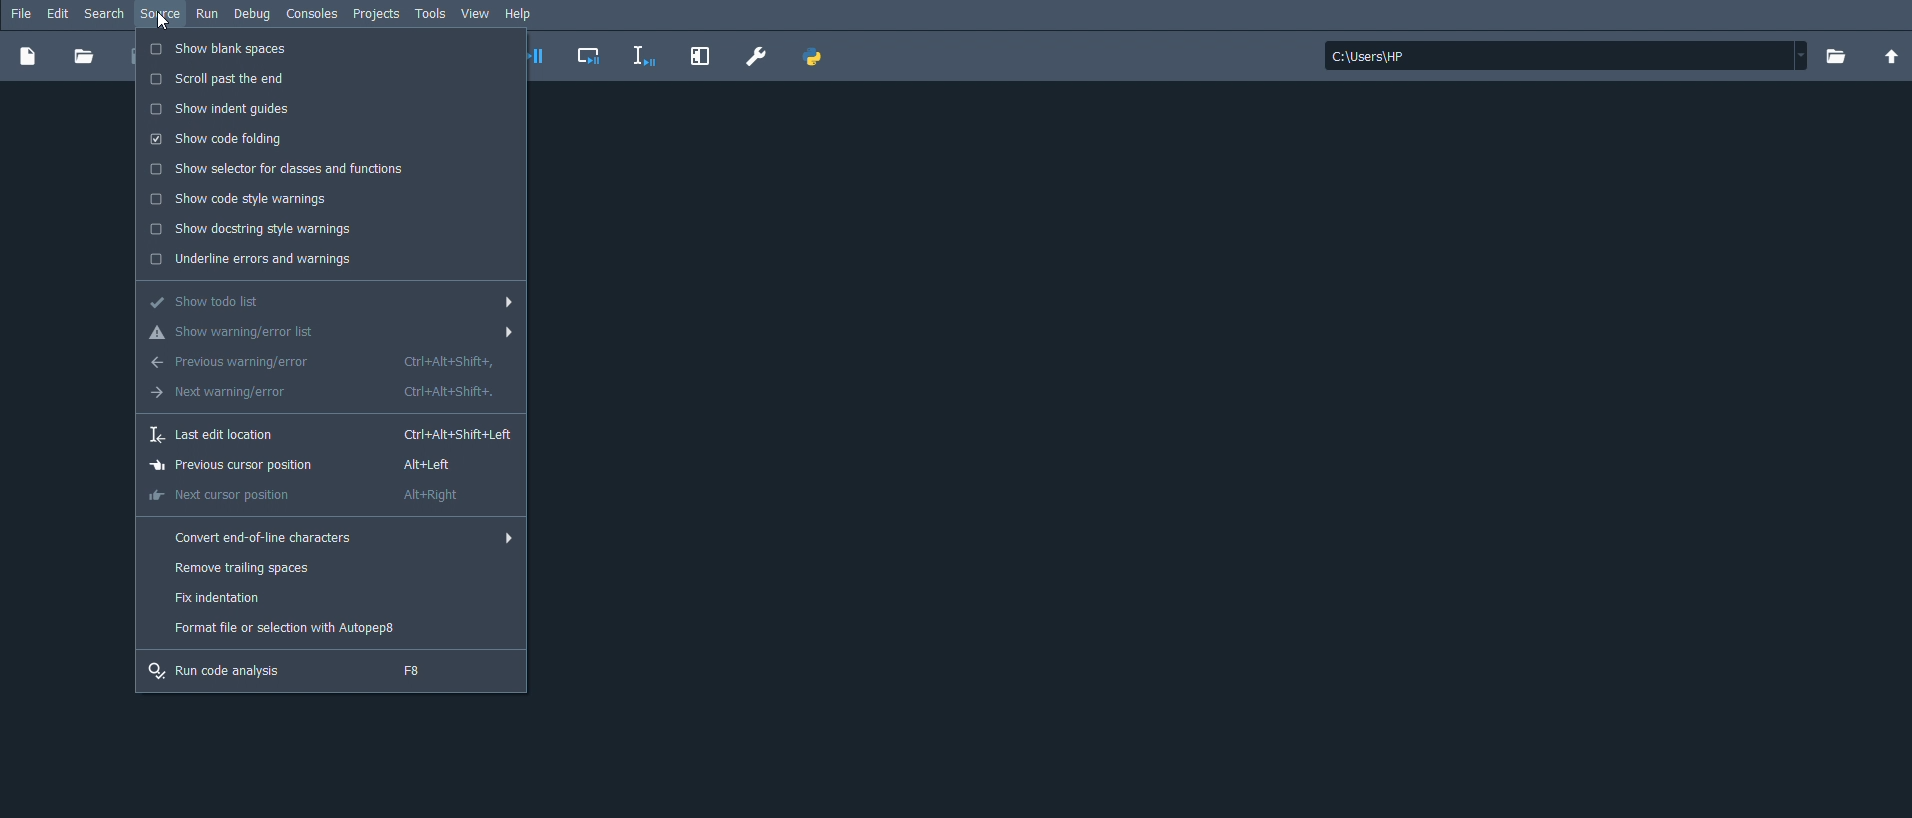  Describe the element at coordinates (329, 434) in the screenshot. I see `Last edit location` at that location.